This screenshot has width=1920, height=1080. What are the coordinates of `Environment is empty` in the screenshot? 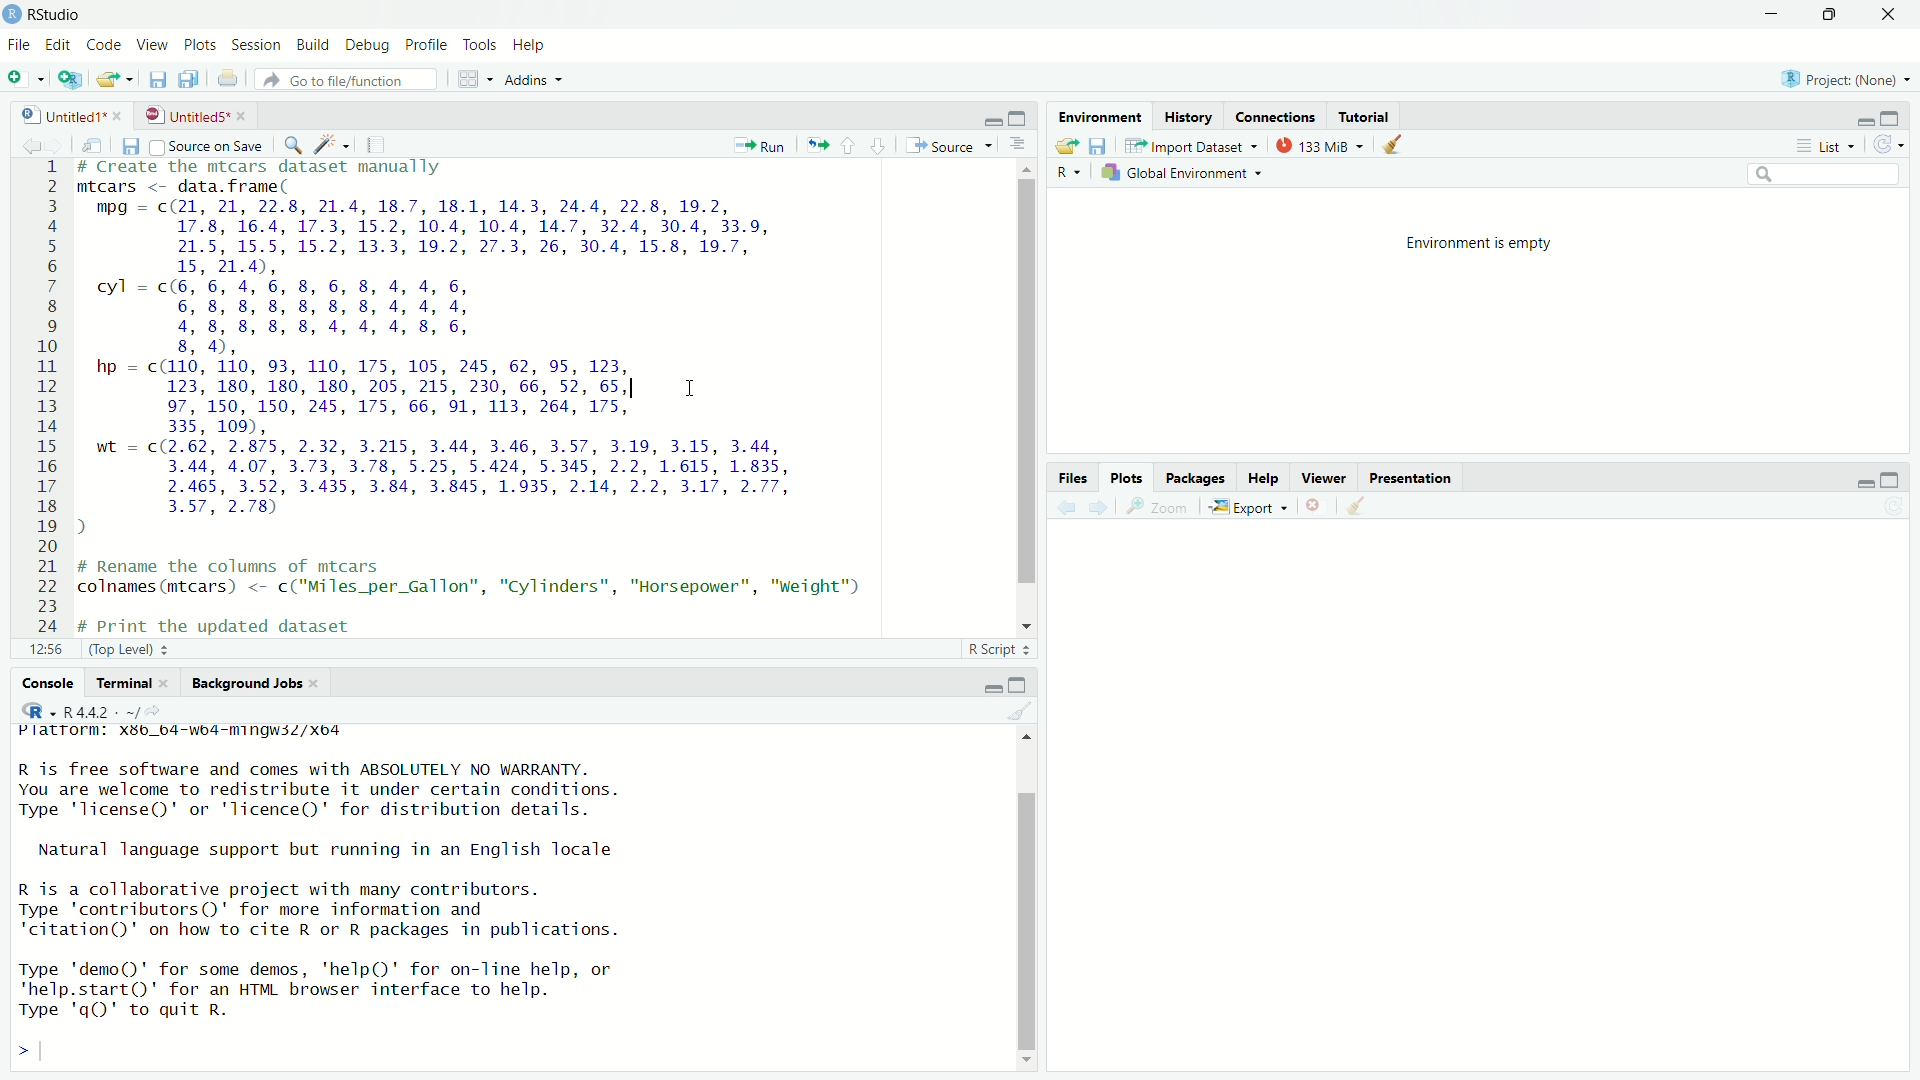 It's located at (1481, 241).